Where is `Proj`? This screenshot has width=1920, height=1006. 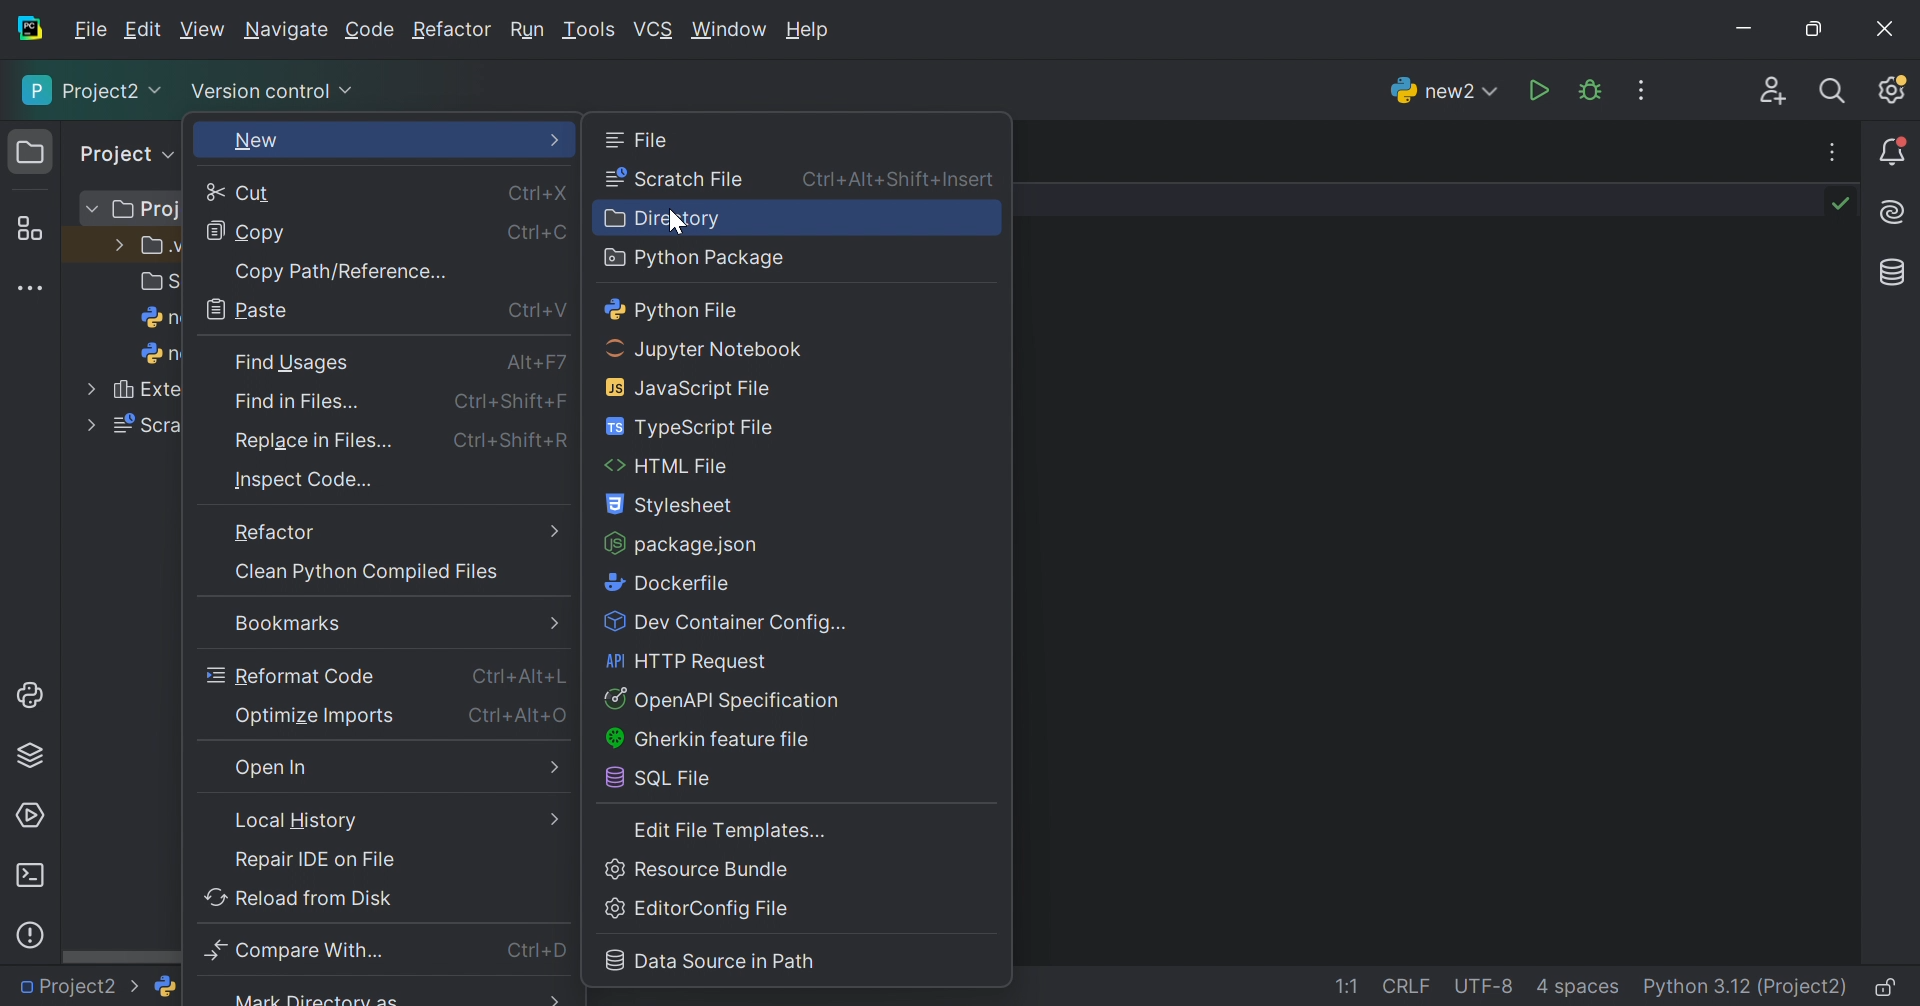 Proj is located at coordinates (150, 210).